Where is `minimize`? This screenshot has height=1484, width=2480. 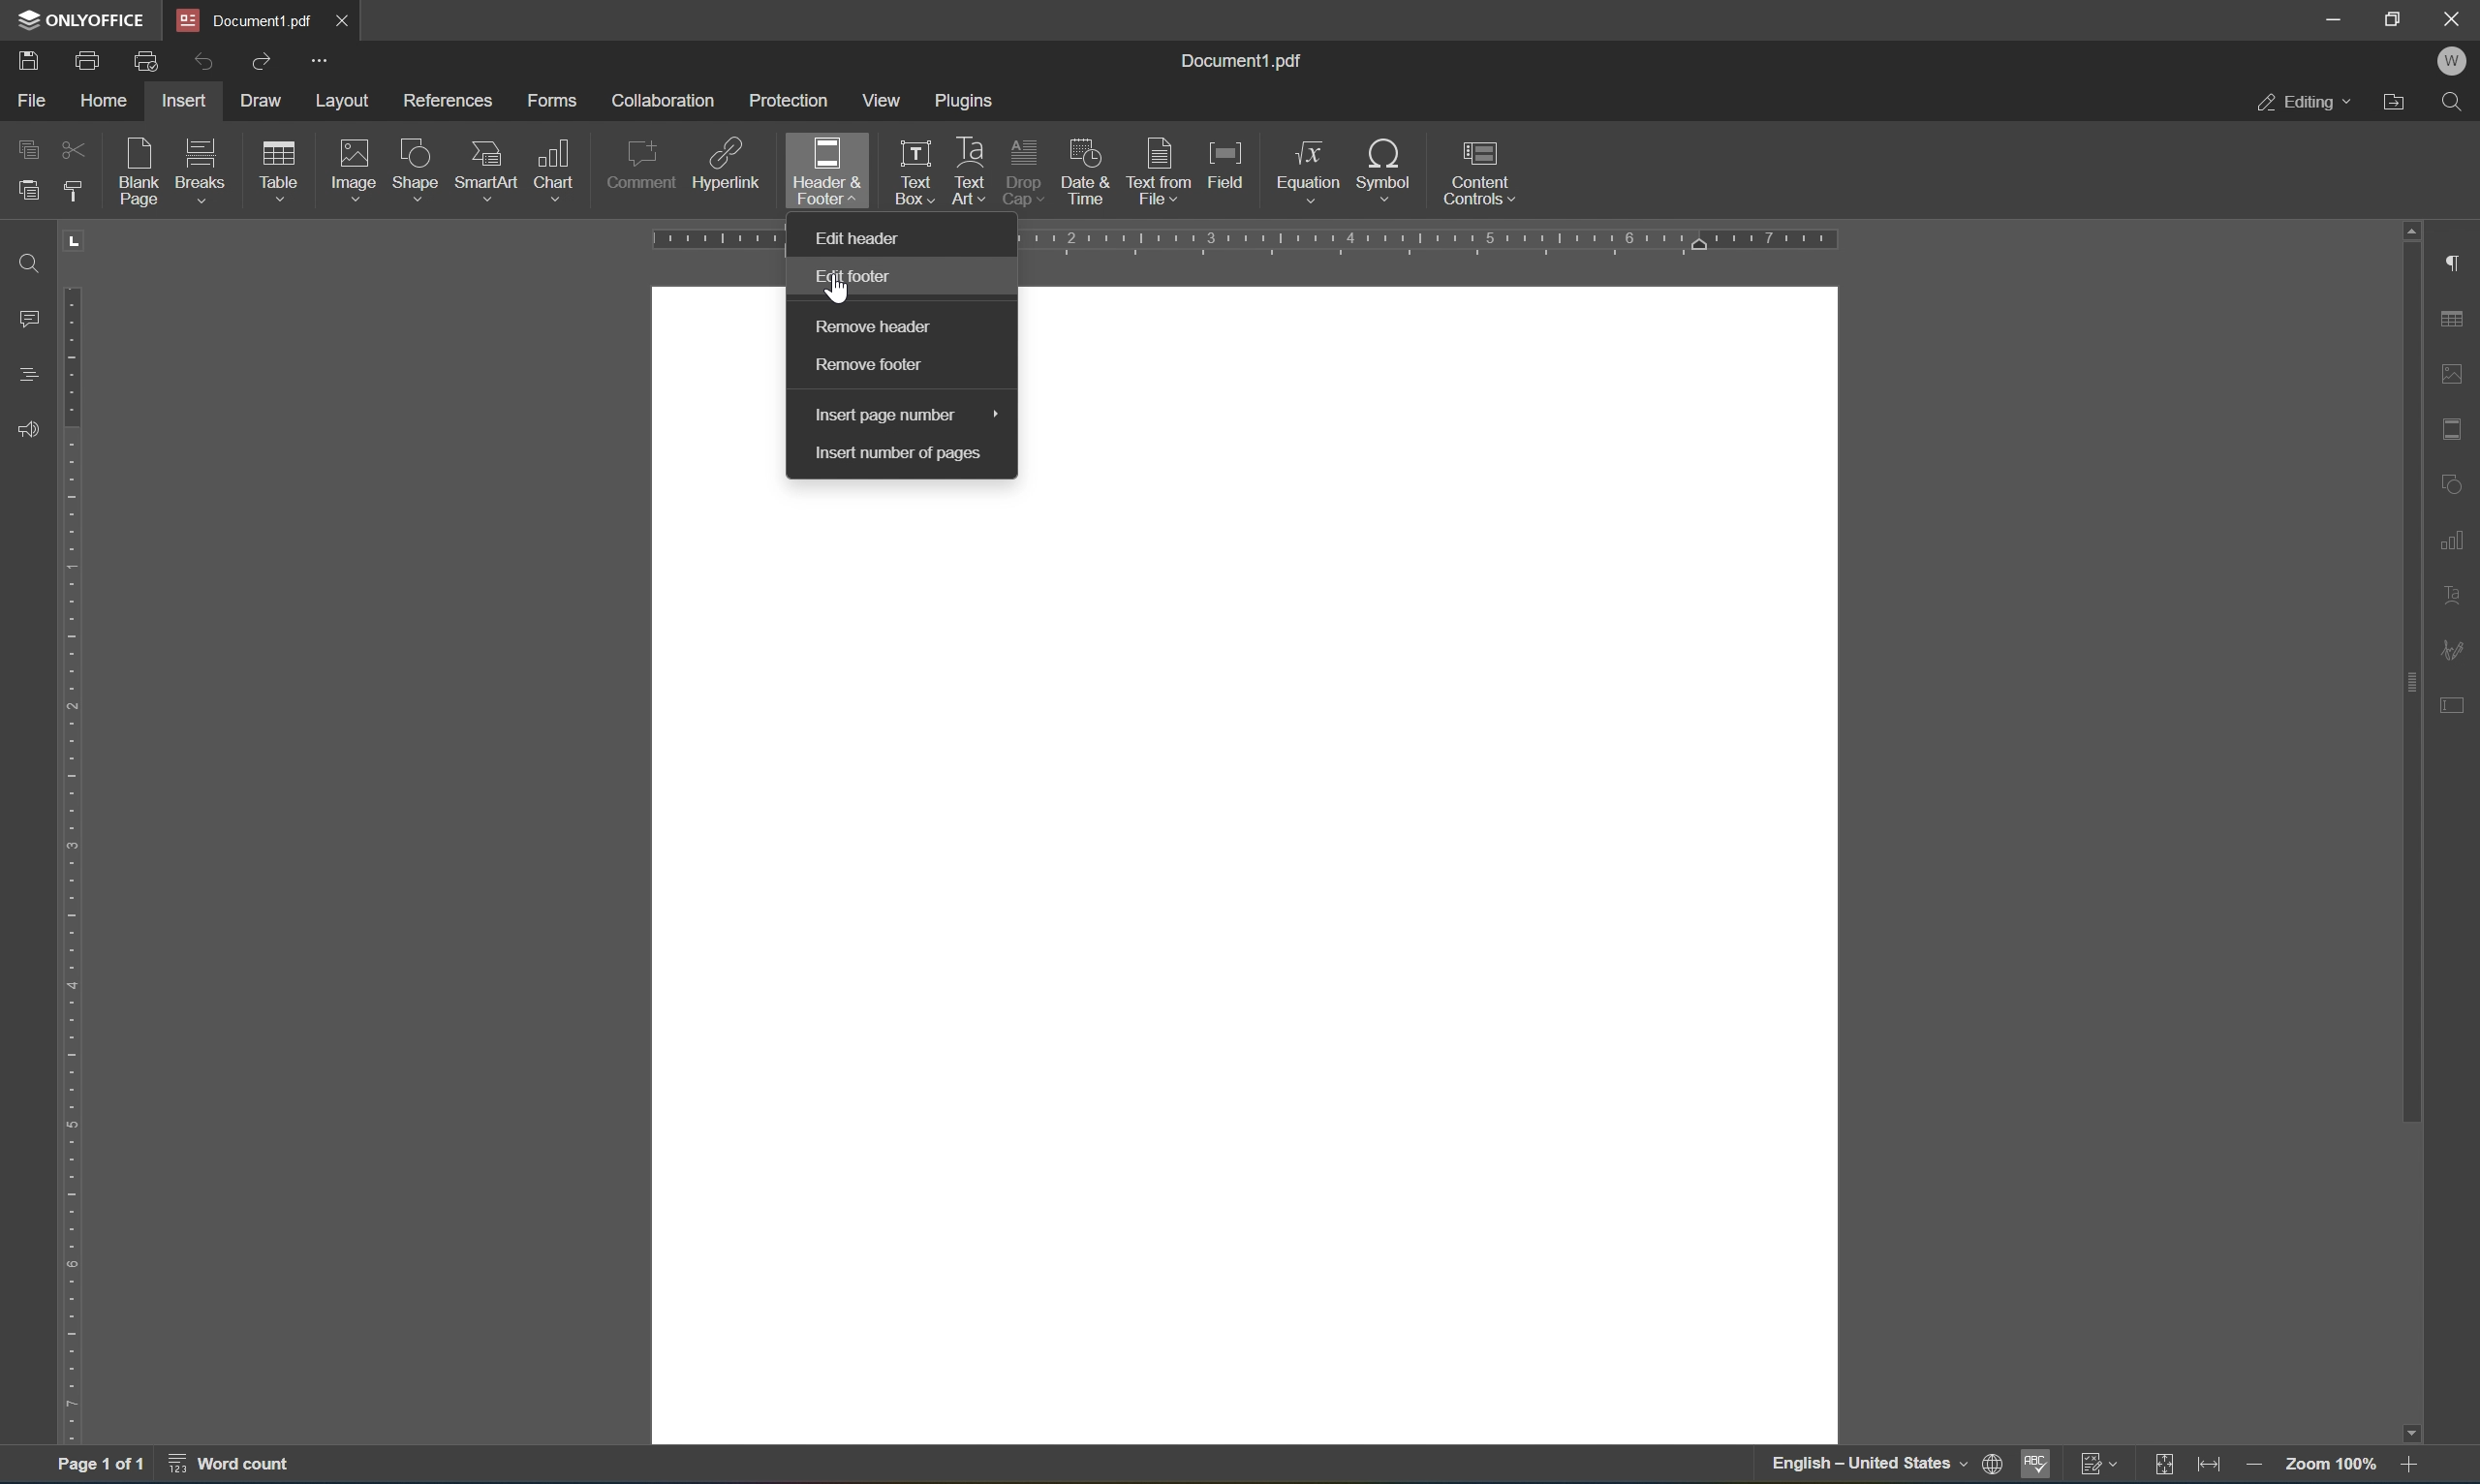 minimize is located at coordinates (2333, 17).